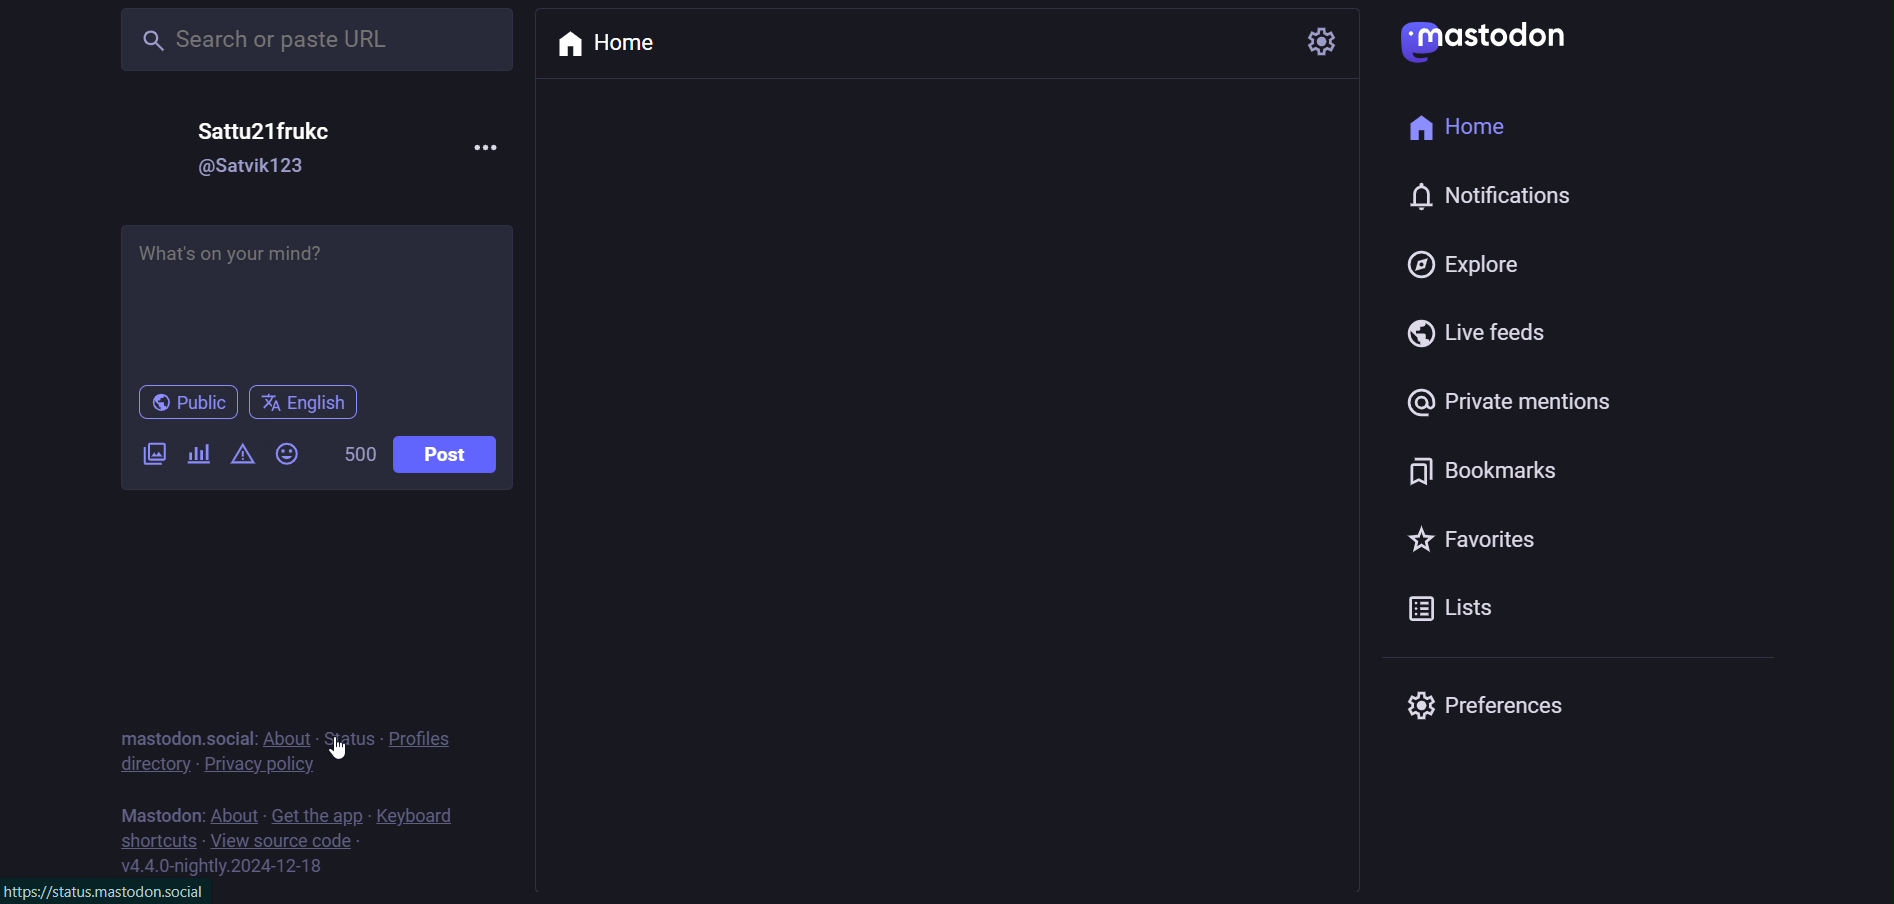 The image size is (1894, 904). What do you see at coordinates (318, 818) in the screenshot?
I see `get the app` at bounding box center [318, 818].